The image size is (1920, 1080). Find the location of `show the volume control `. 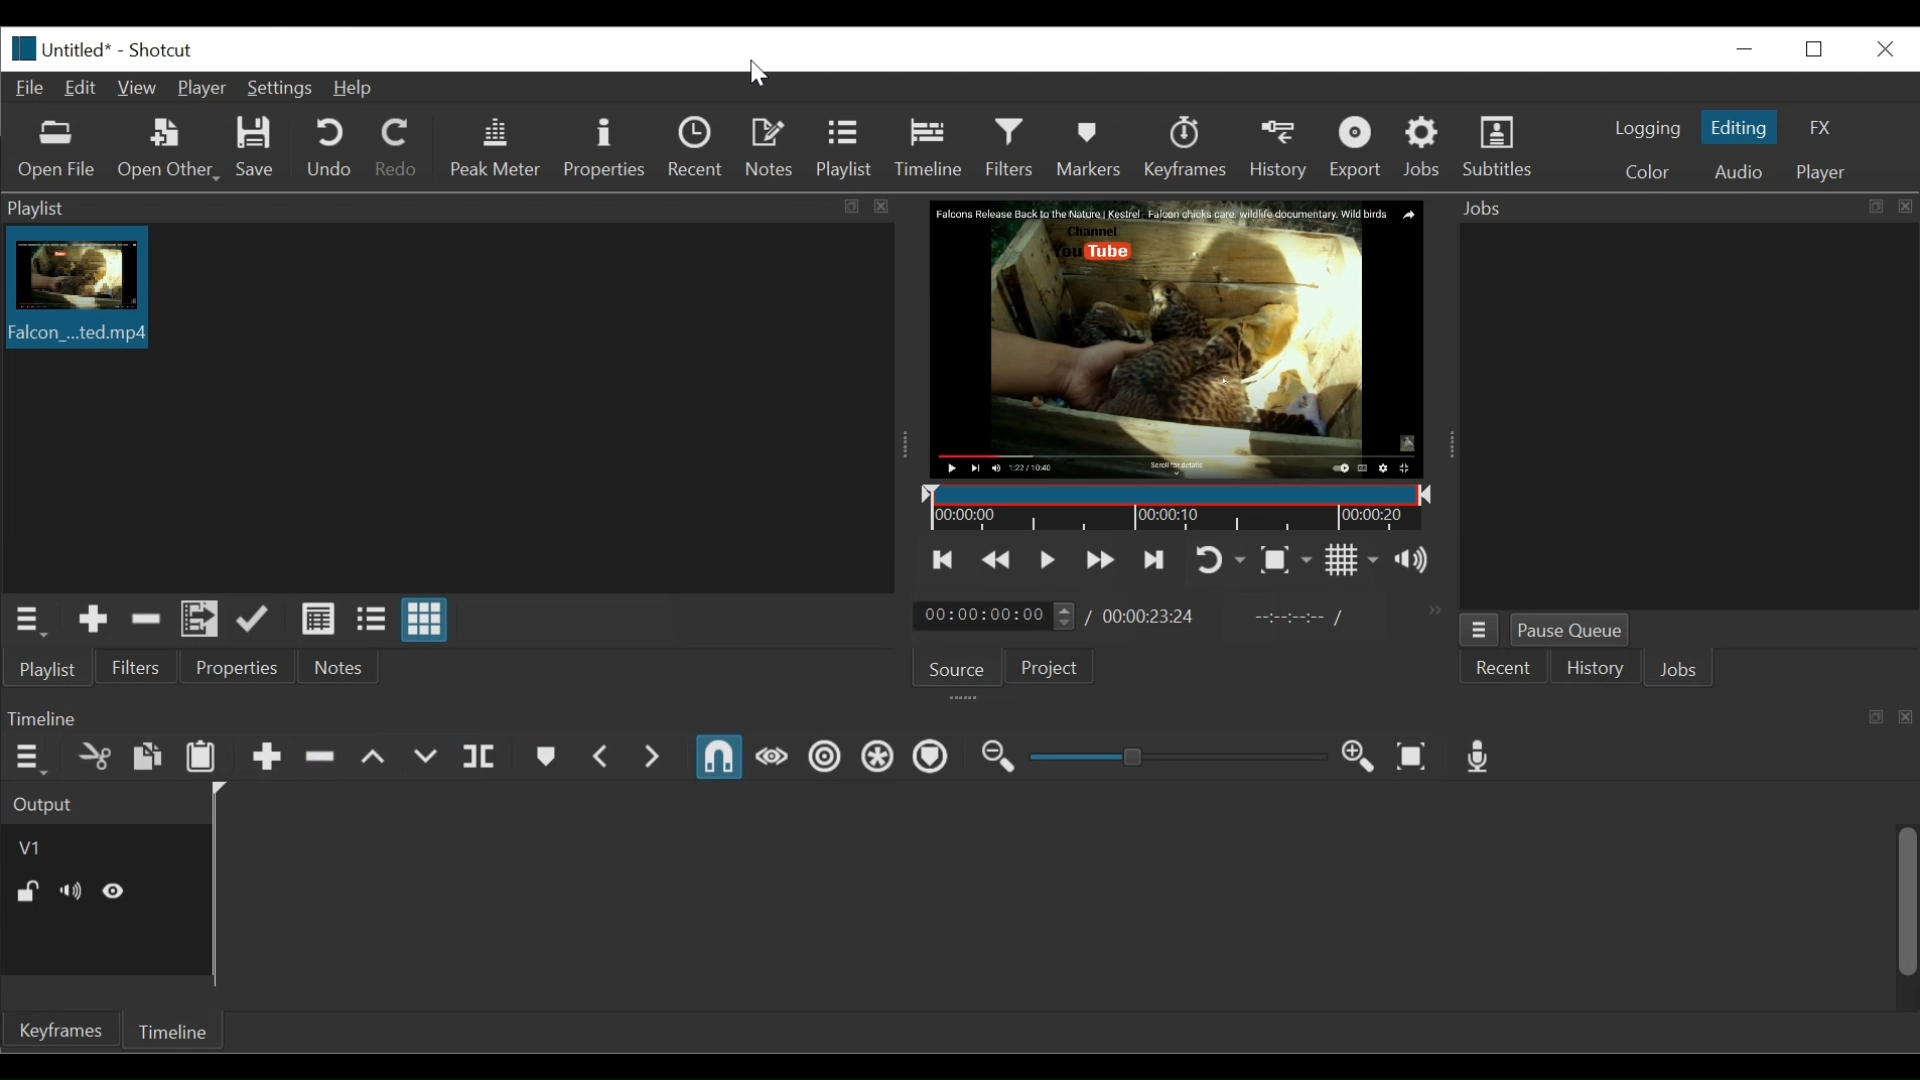

show the volume control  is located at coordinates (1415, 562).